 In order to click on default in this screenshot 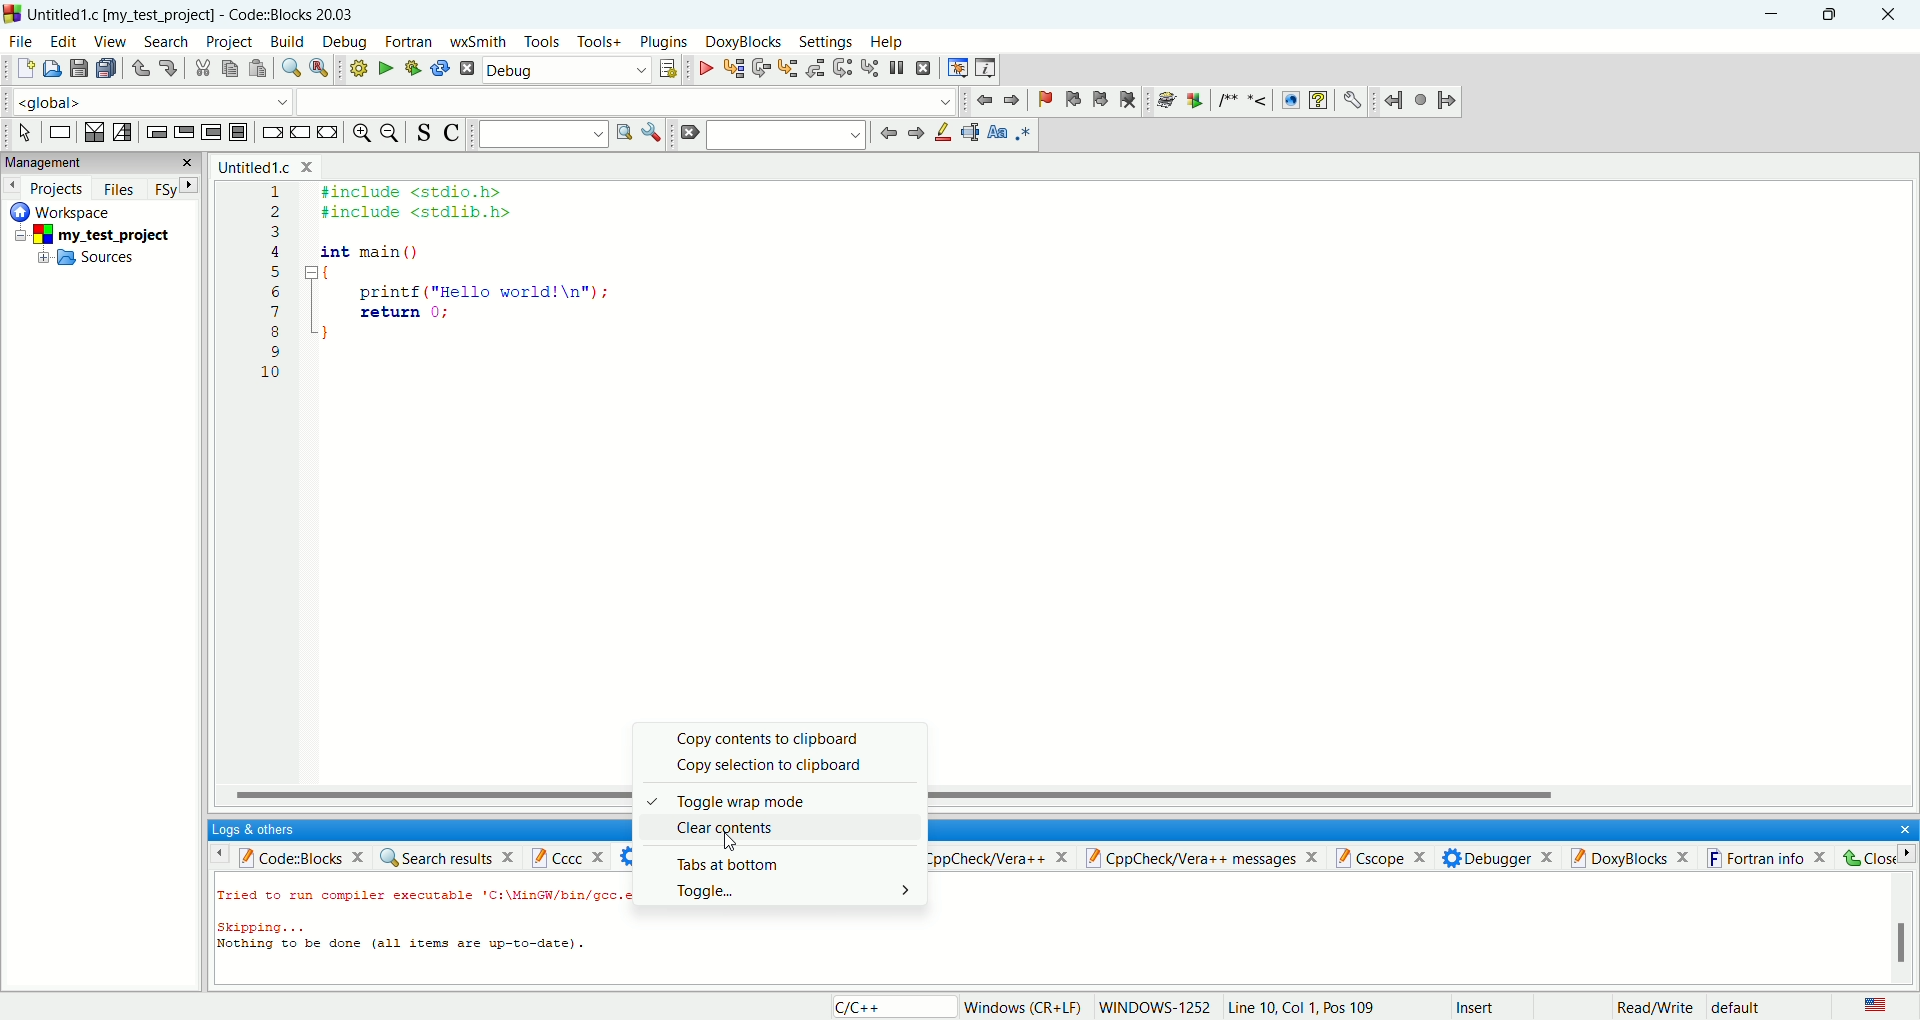, I will do `click(1739, 1009)`.